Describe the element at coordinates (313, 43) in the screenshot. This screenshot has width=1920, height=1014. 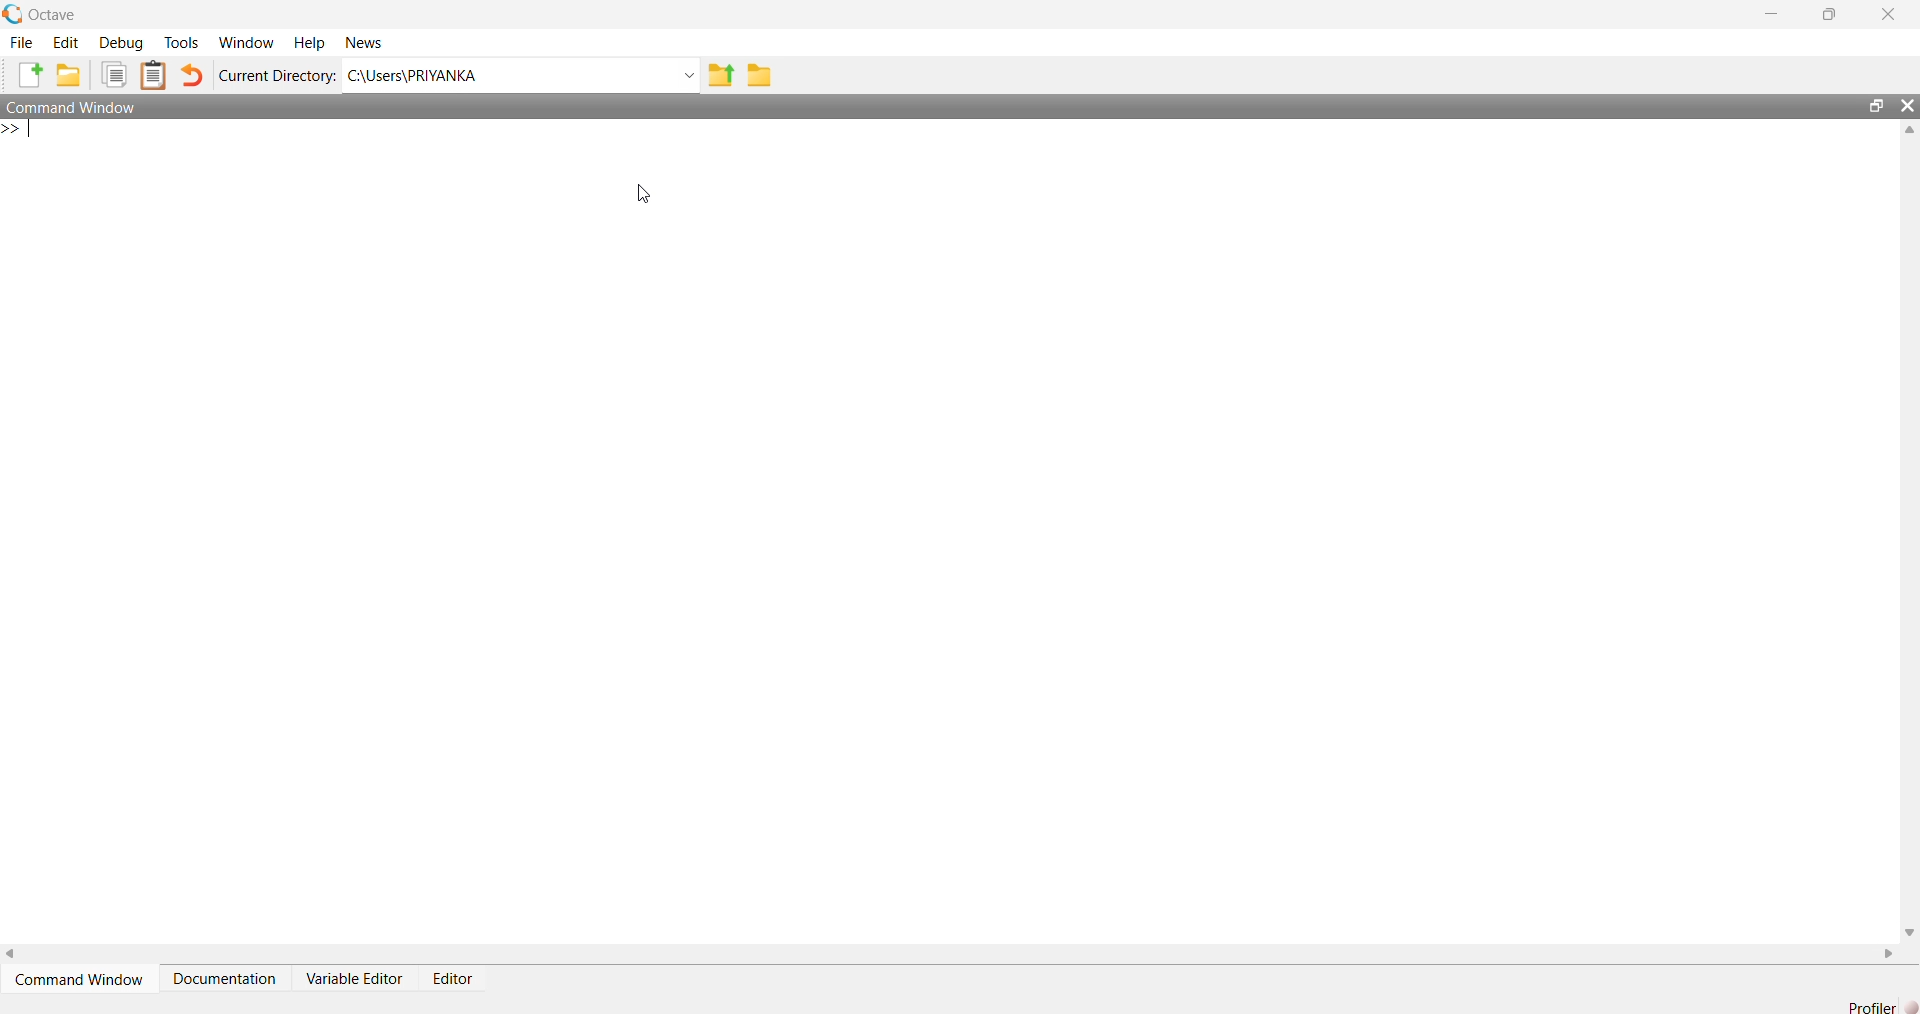
I see `Help` at that location.